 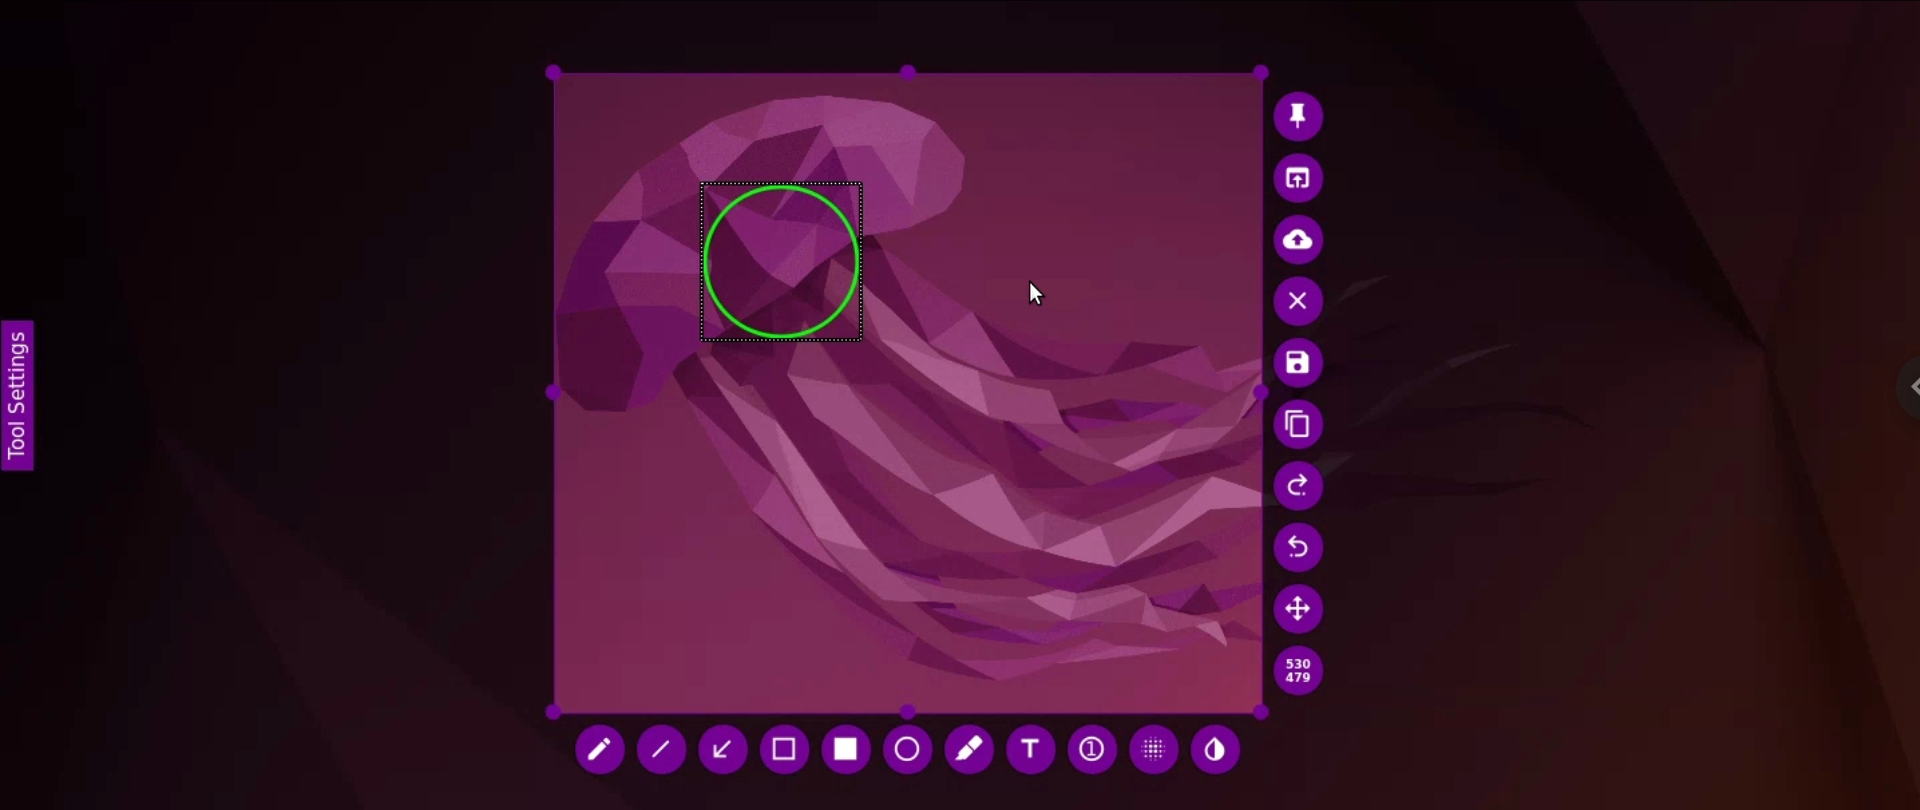 What do you see at coordinates (18, 392) in the screenshot?
I see `toolbar settings` at bounding box center [18, 392].